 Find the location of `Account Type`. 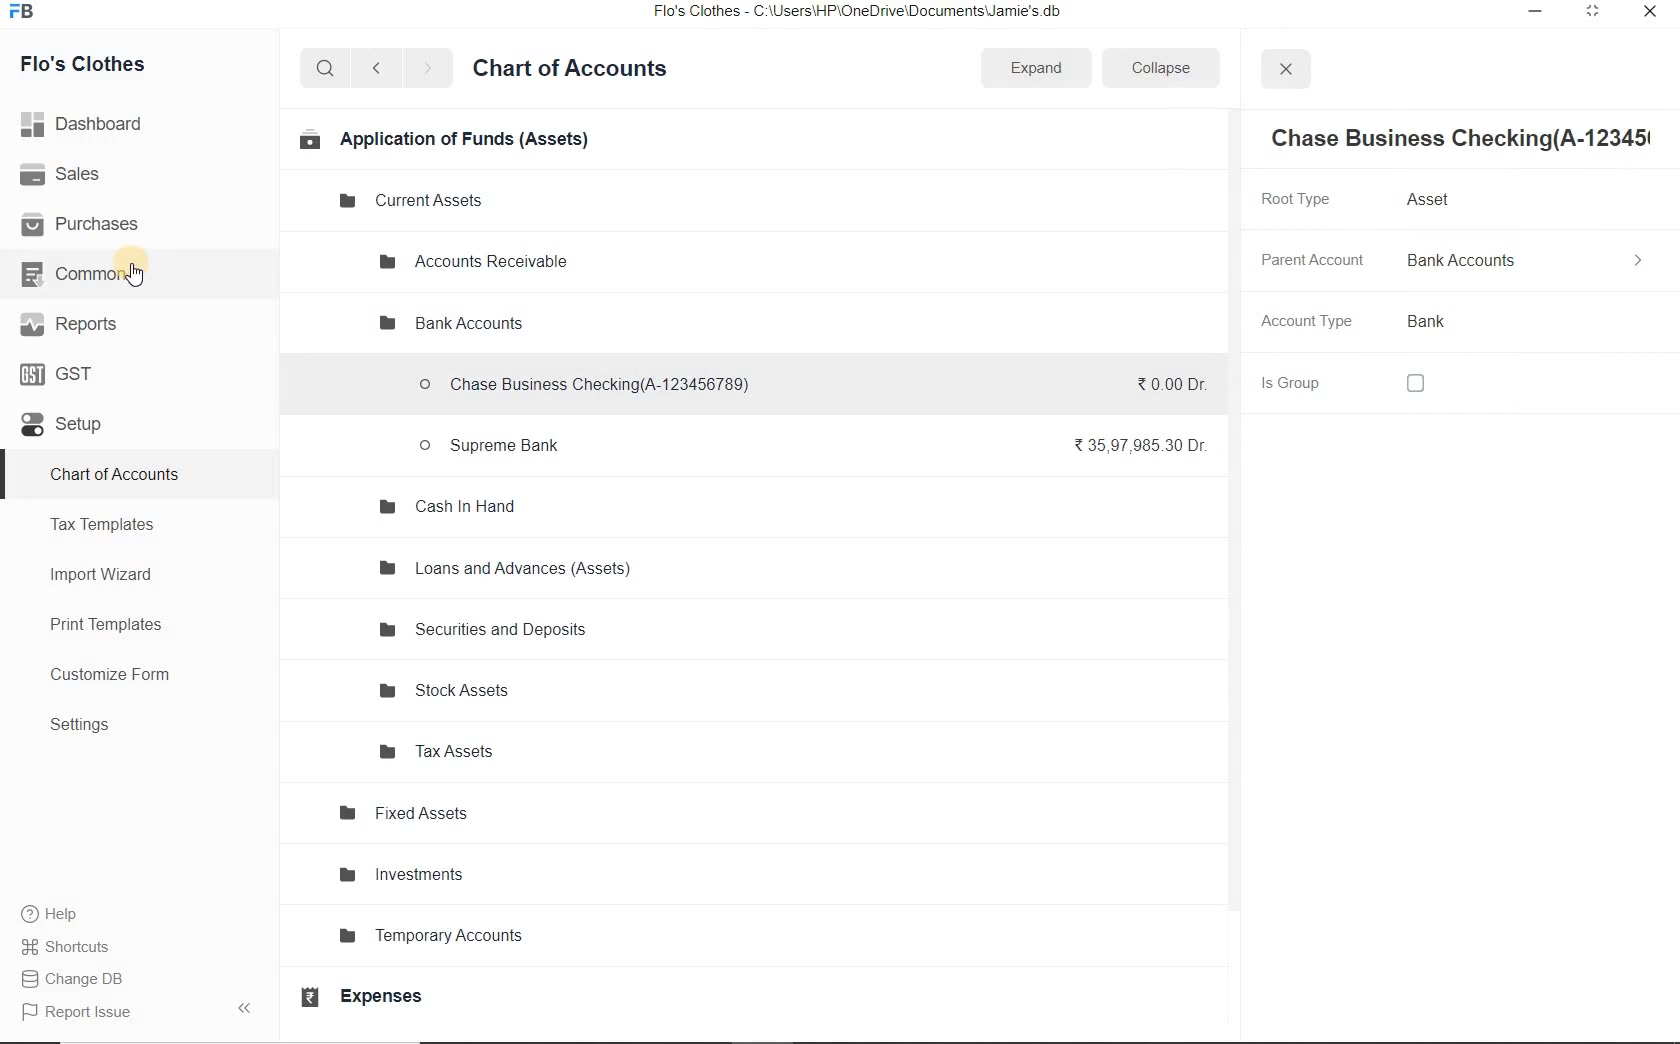

Account Type is located at coordinates (1304, 320).